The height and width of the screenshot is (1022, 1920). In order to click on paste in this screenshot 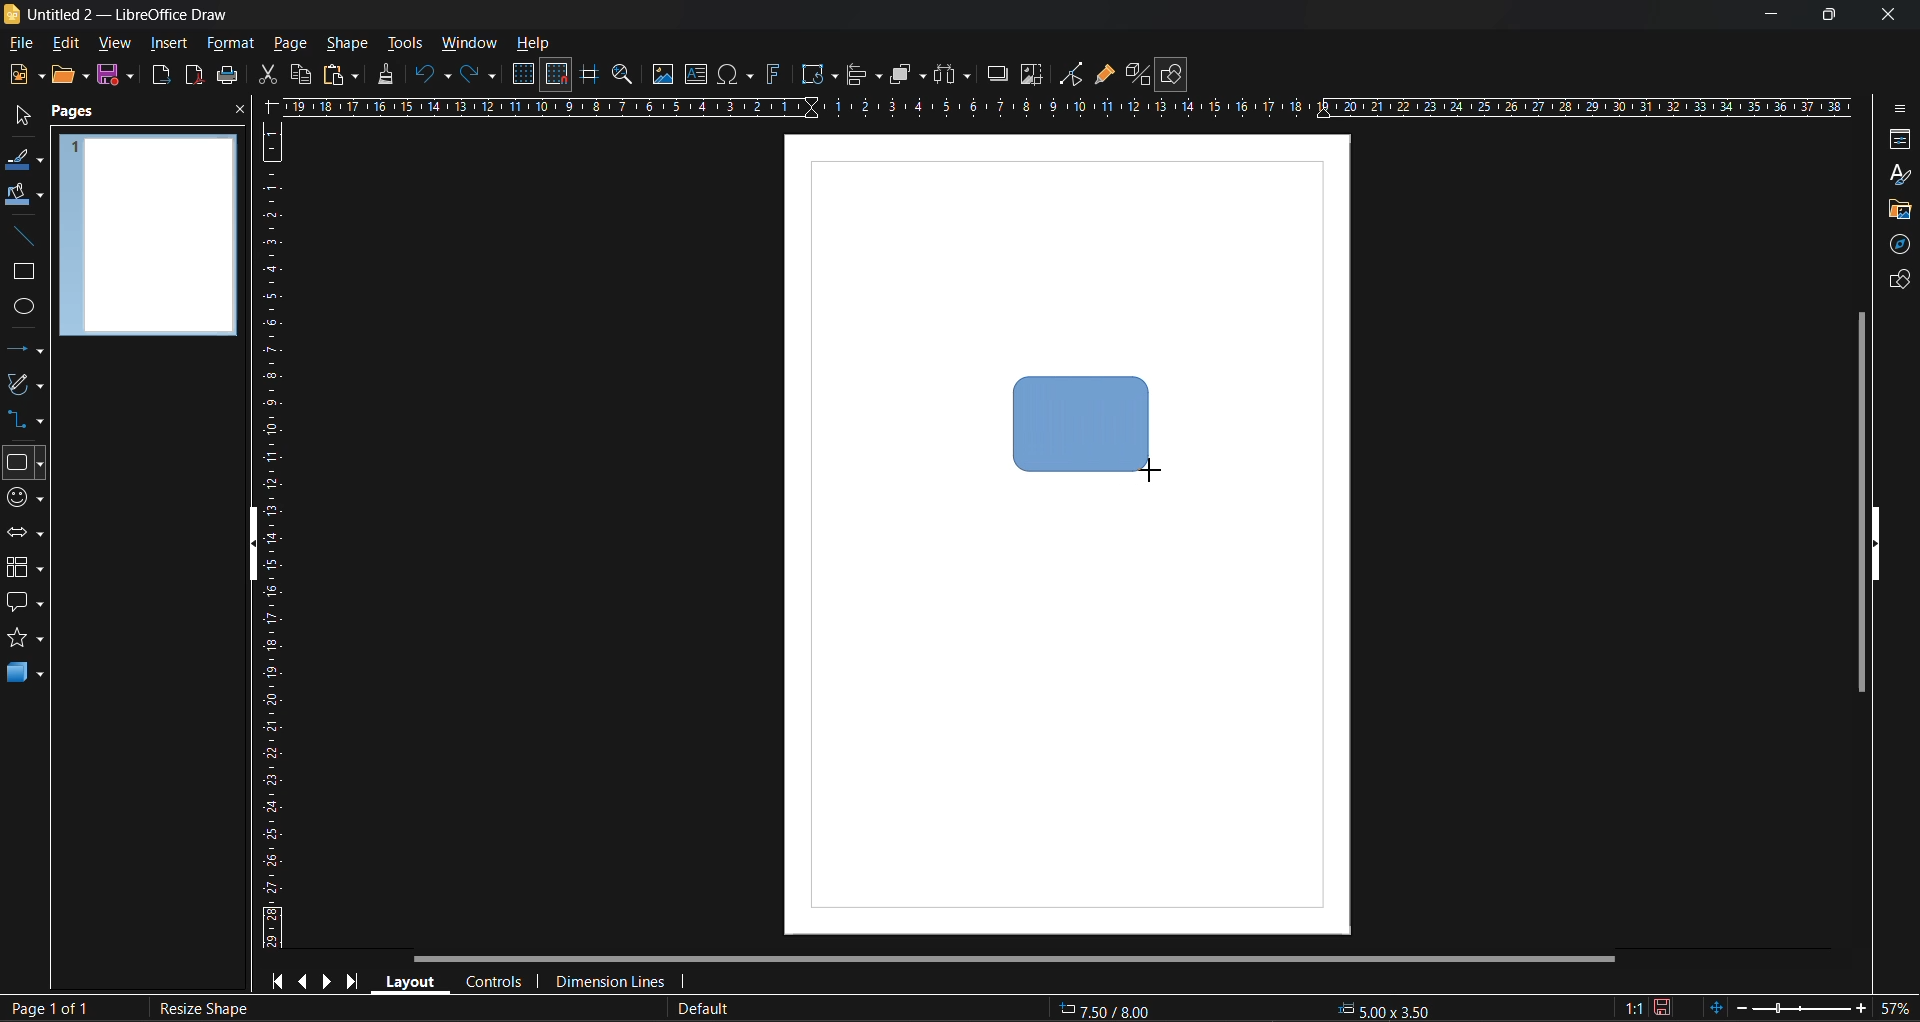, I will do `click(341, 77)`.